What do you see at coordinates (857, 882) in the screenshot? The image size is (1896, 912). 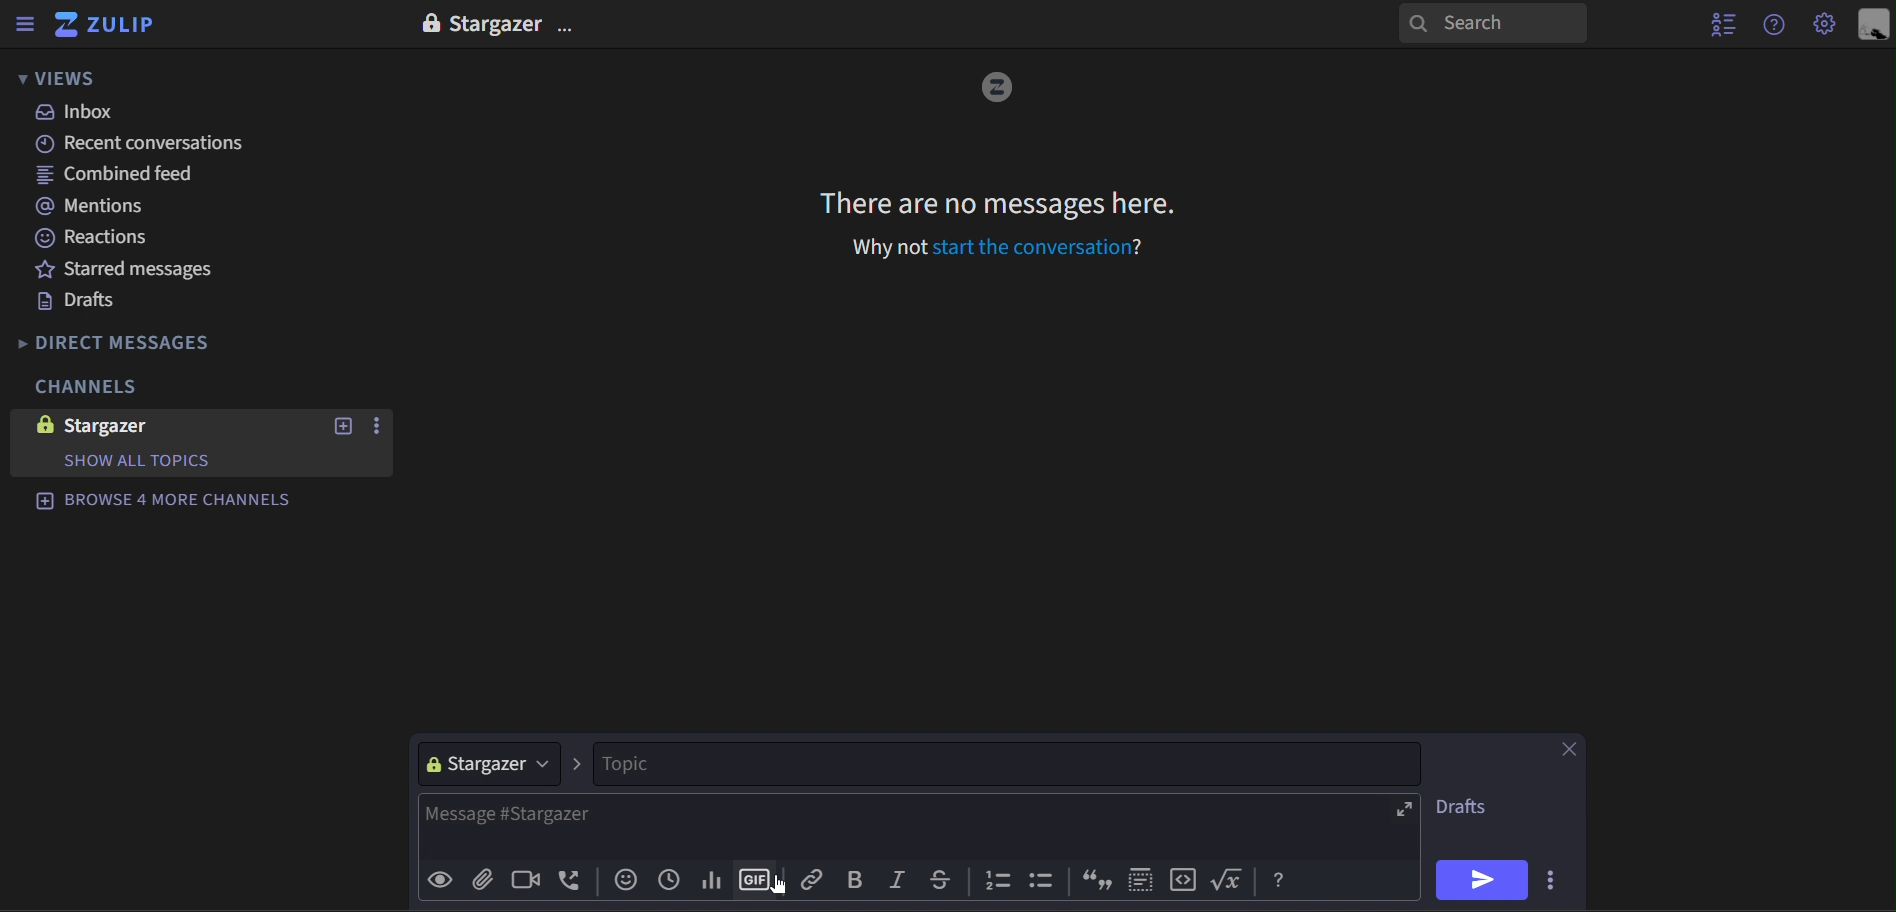 I see `bold` at bounding box center [857, 882].